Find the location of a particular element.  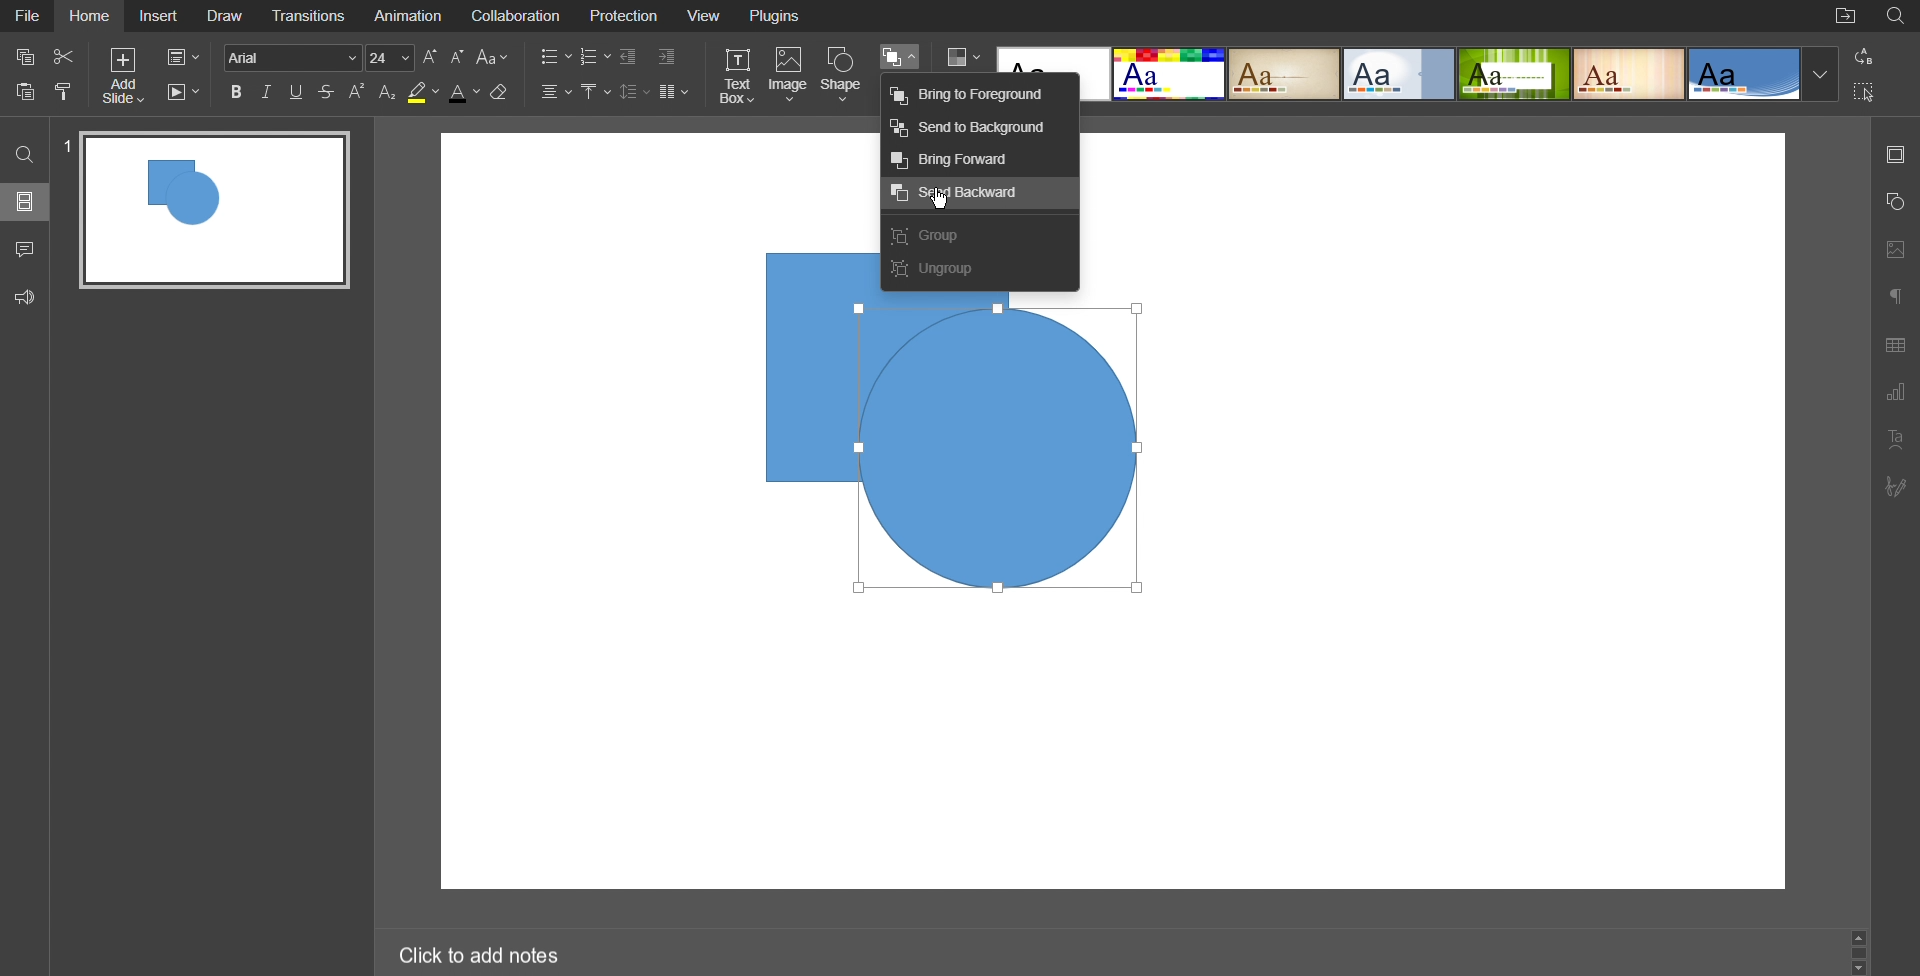

Comments is located at coordinates (23, 251).